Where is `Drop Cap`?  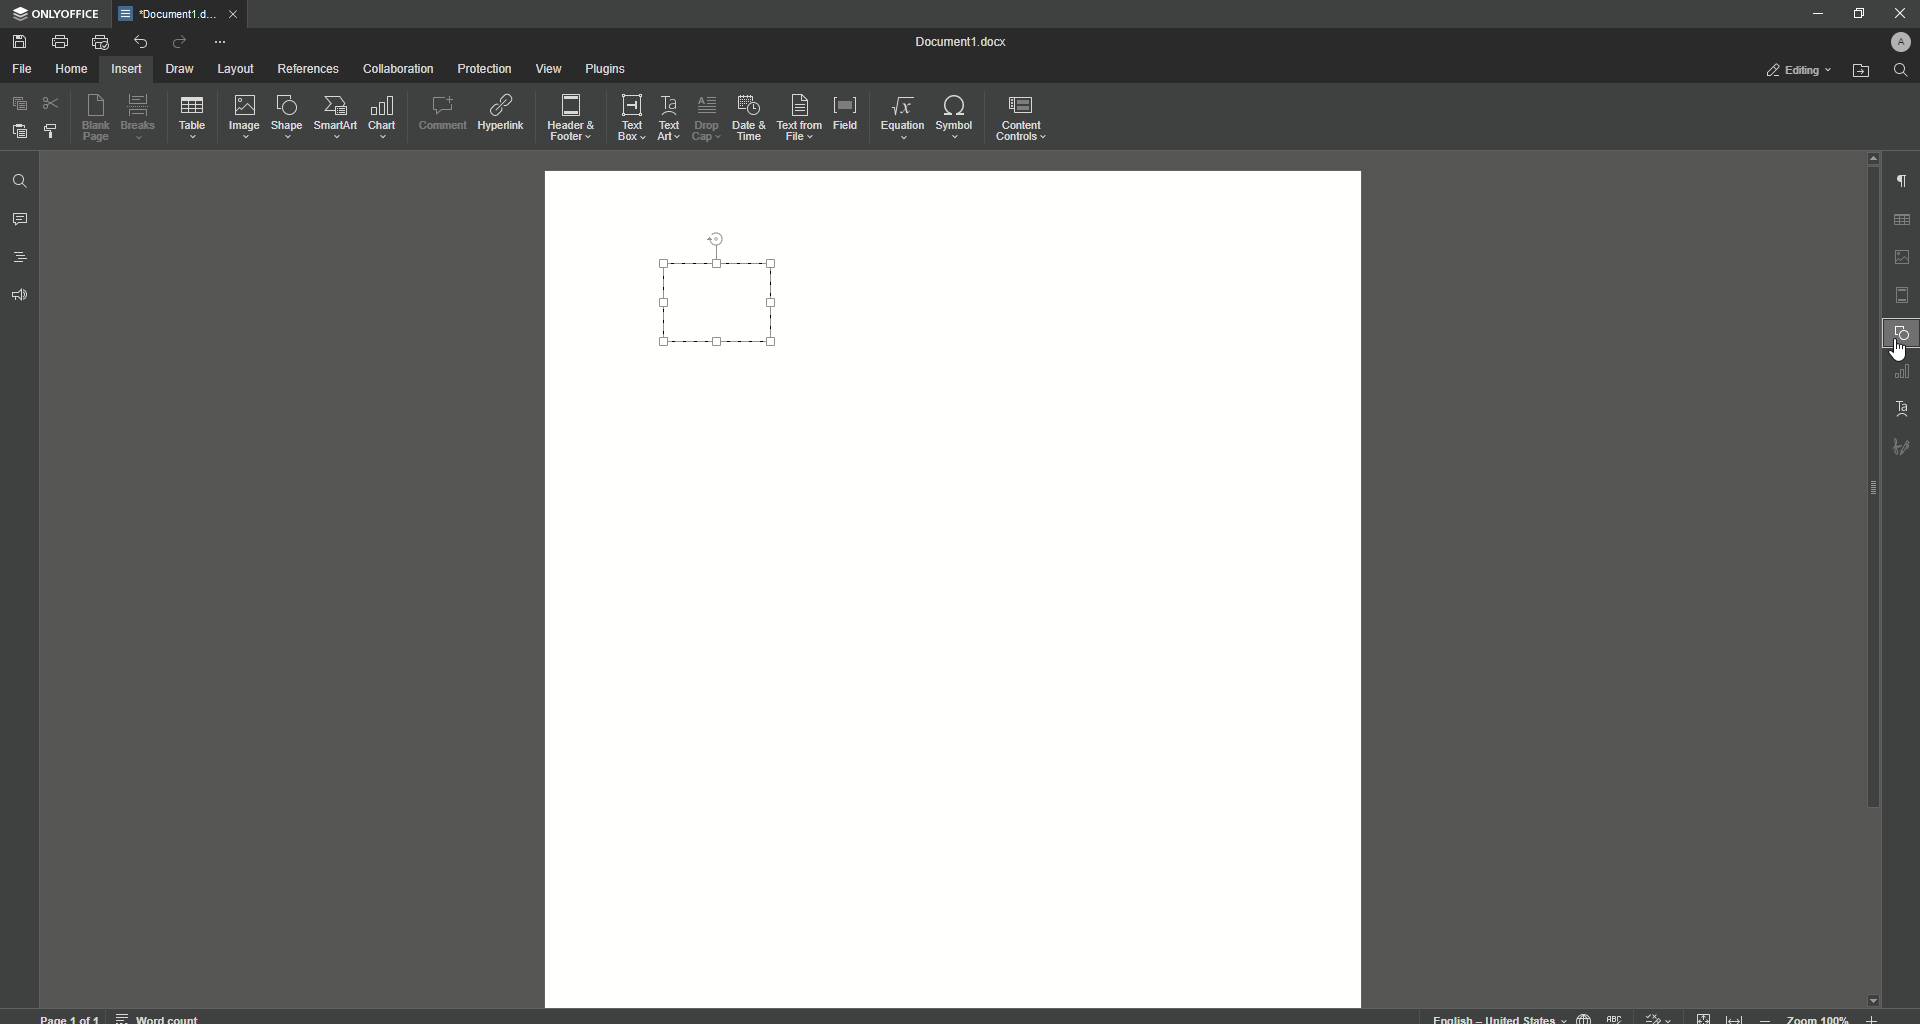 Drop Cap is located at coordinates (704, 114).